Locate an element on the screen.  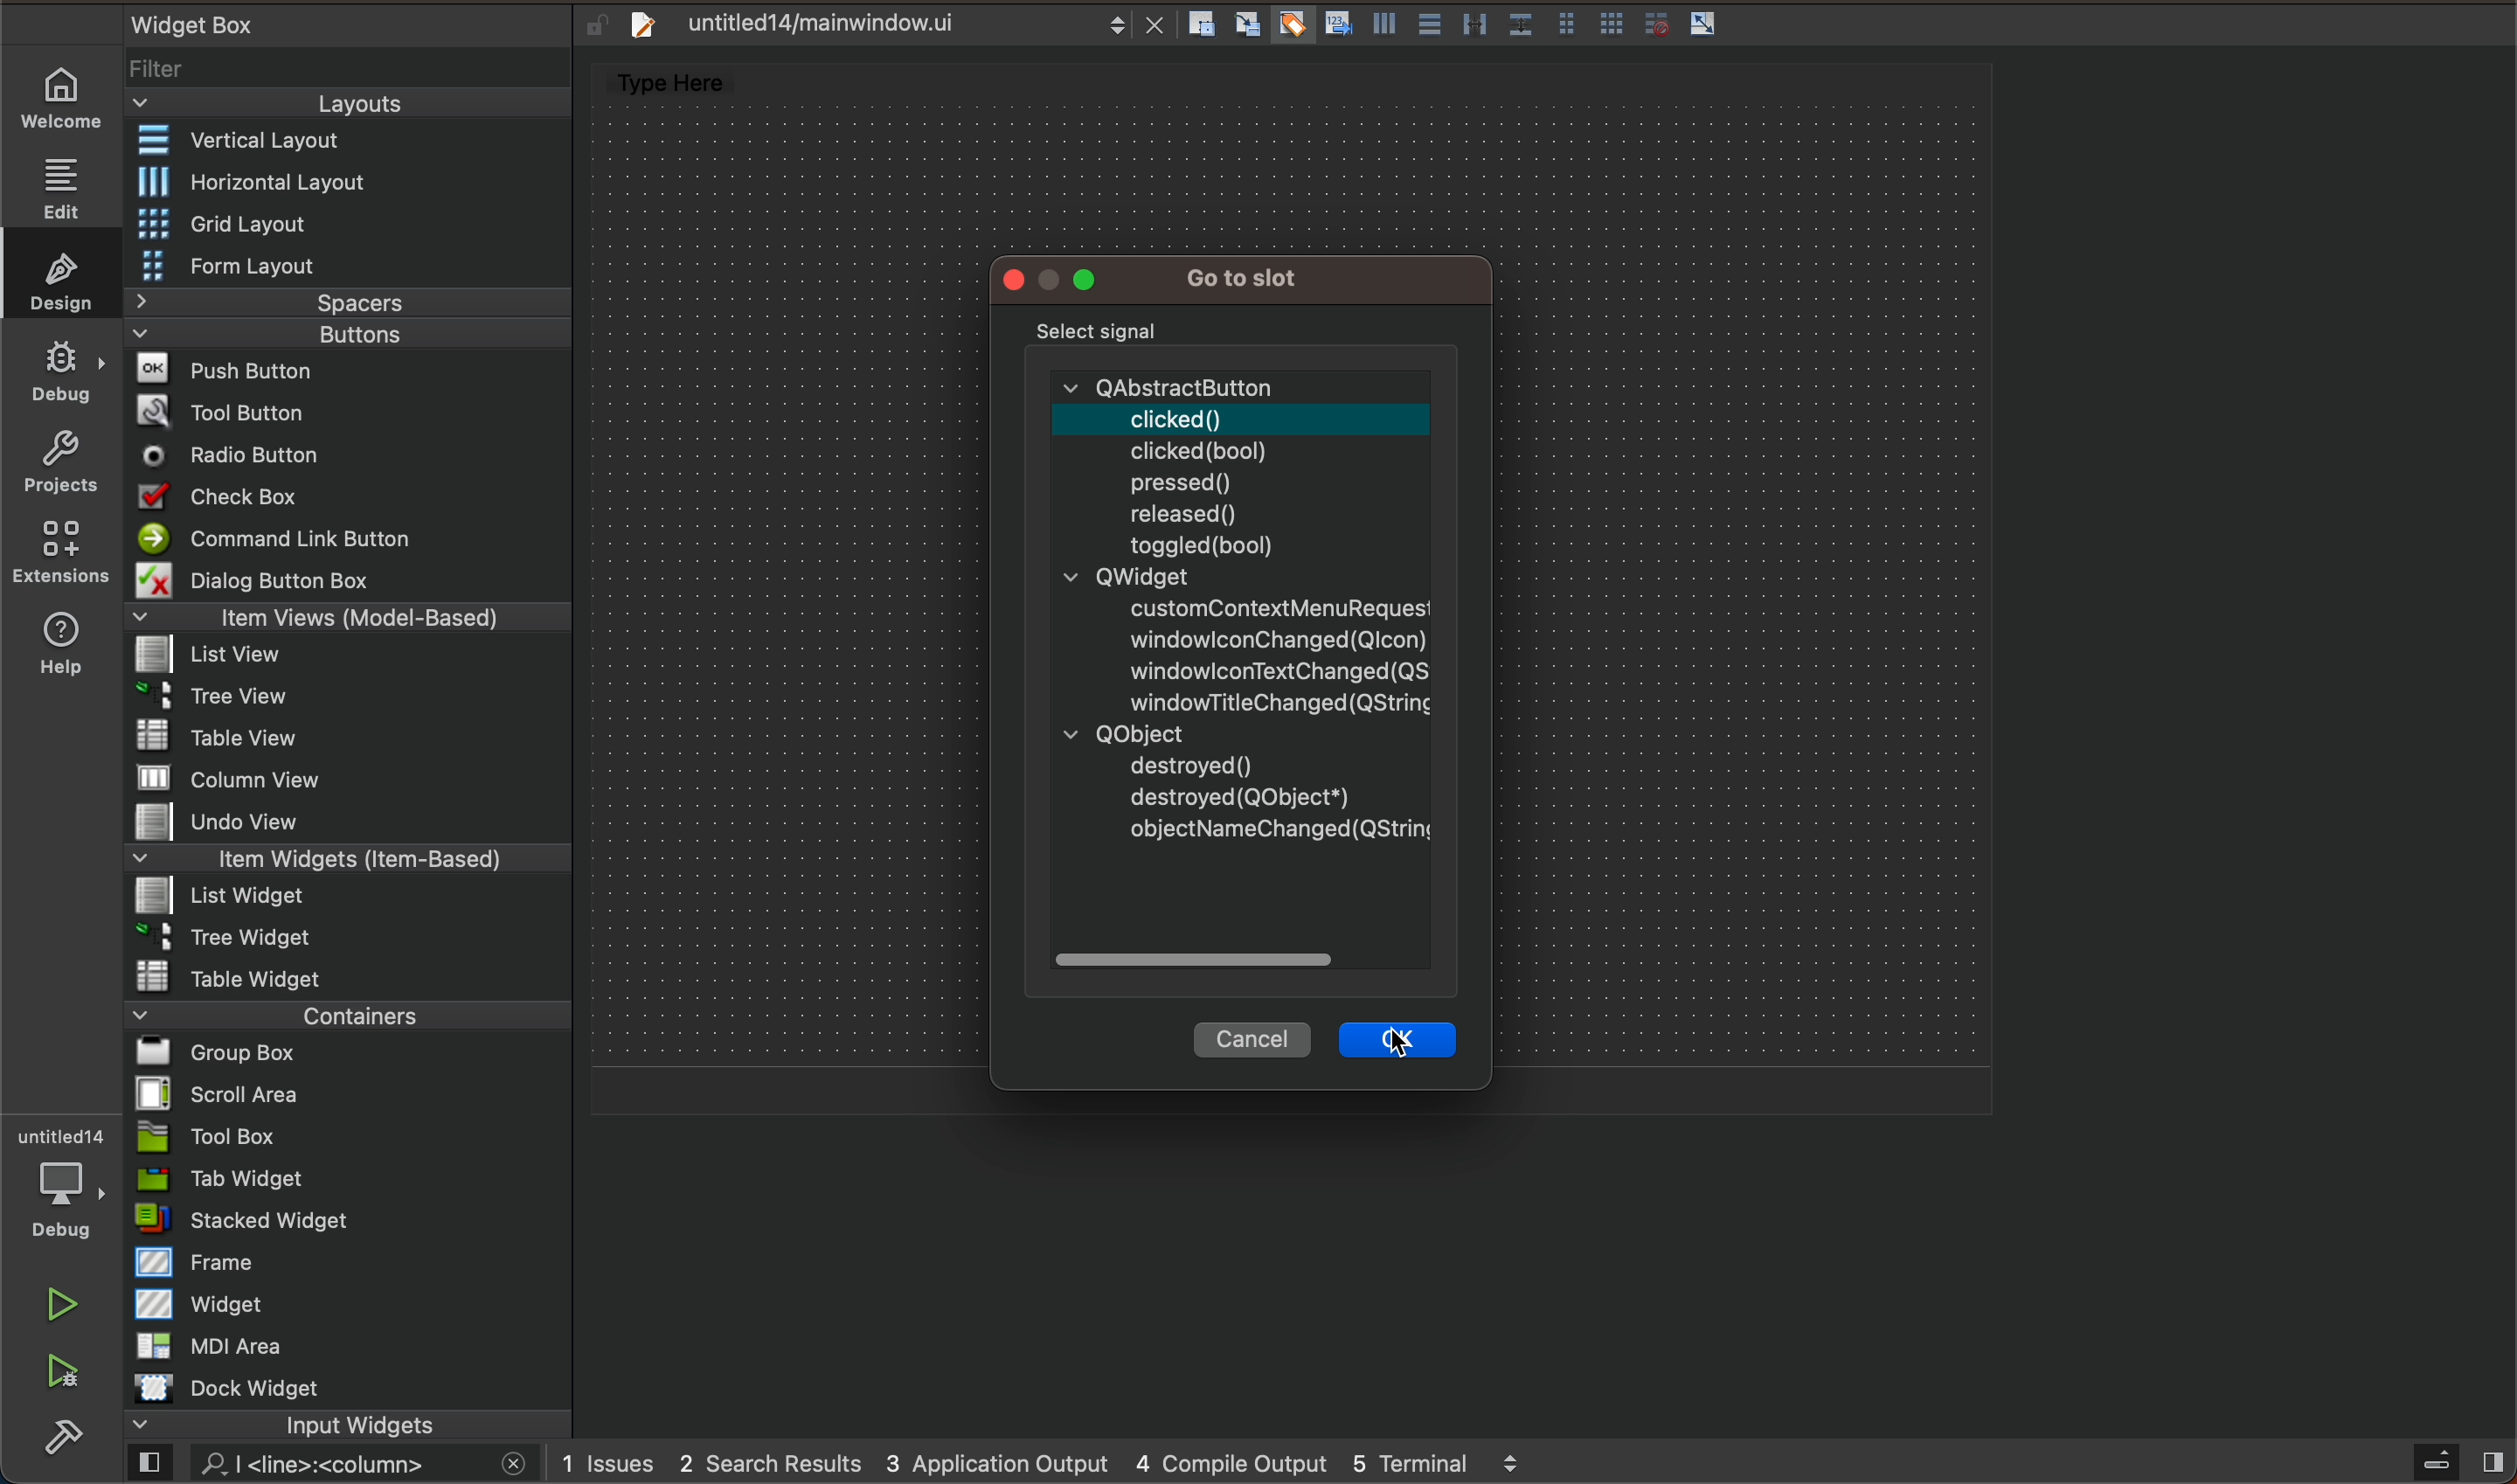
 is located at coordinates (1388, 23).